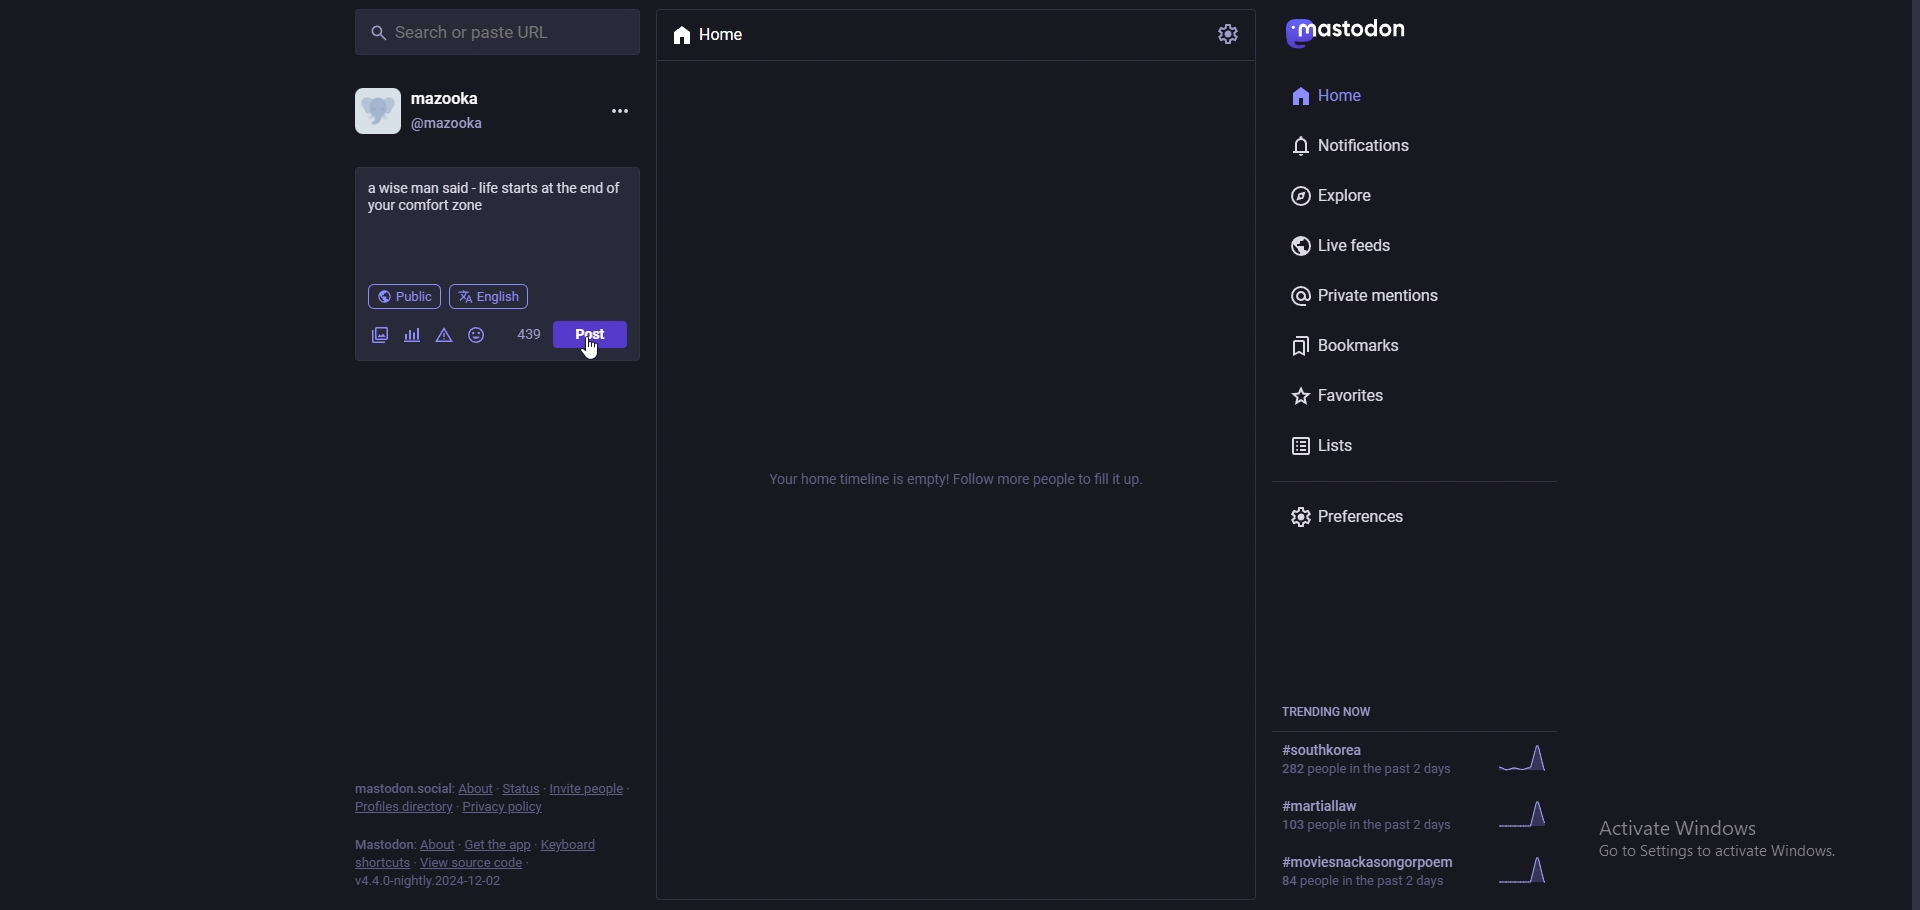 The height and width of the screenshot is (910, 1920). Describe the element at coordinates (520, 788) in the screenshot. I see `status` at that location.